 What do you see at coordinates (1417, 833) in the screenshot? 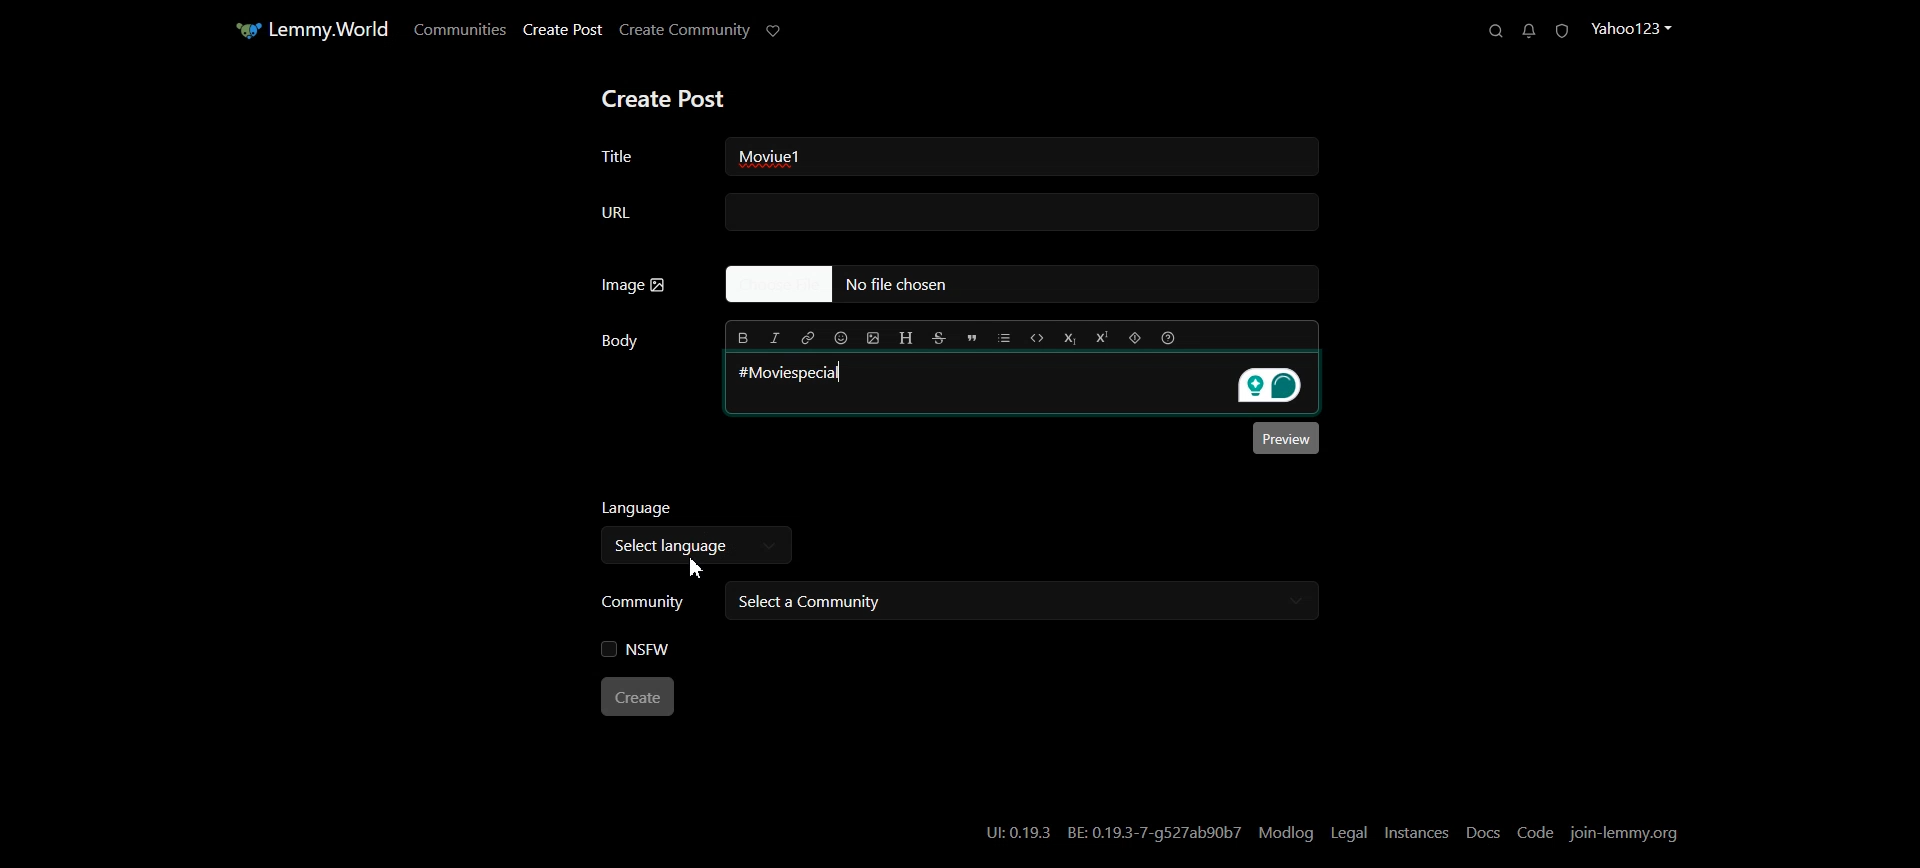
I see `Instances` at bounding box center [1417, 833].